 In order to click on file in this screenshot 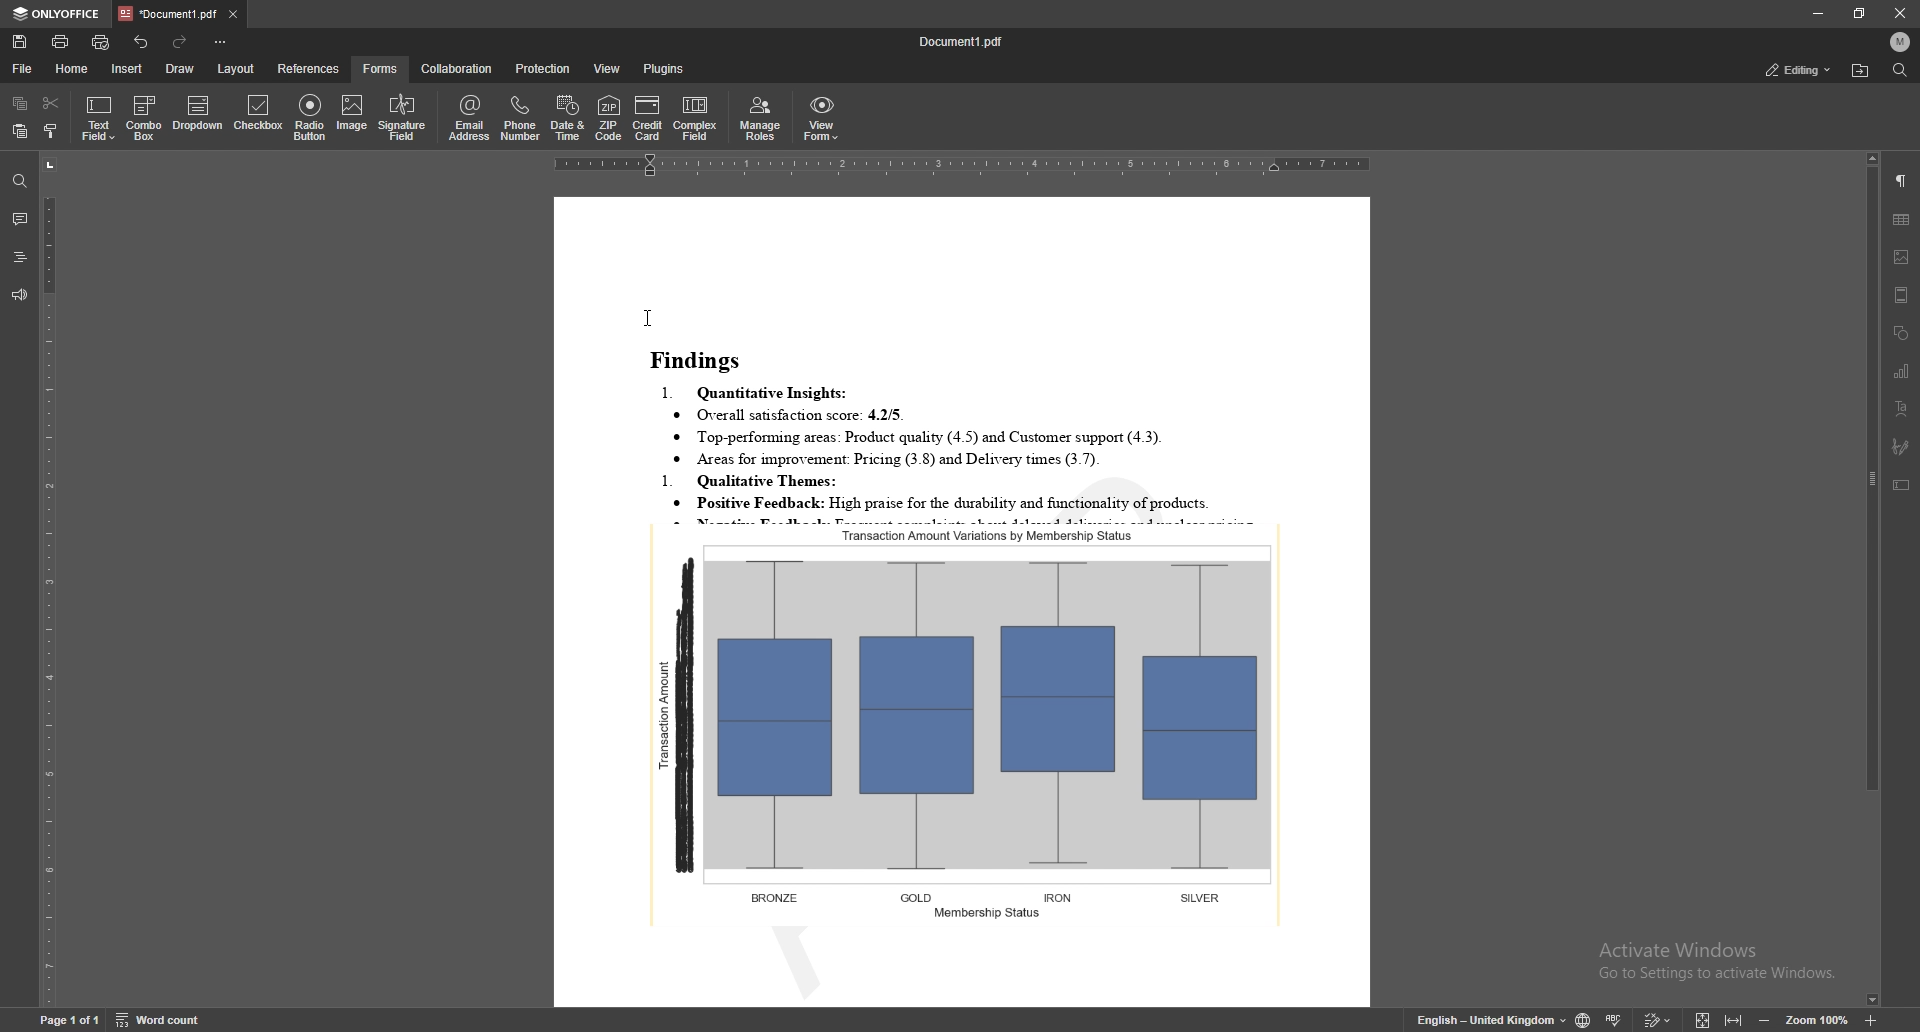, I will do `click(23, 69)`.